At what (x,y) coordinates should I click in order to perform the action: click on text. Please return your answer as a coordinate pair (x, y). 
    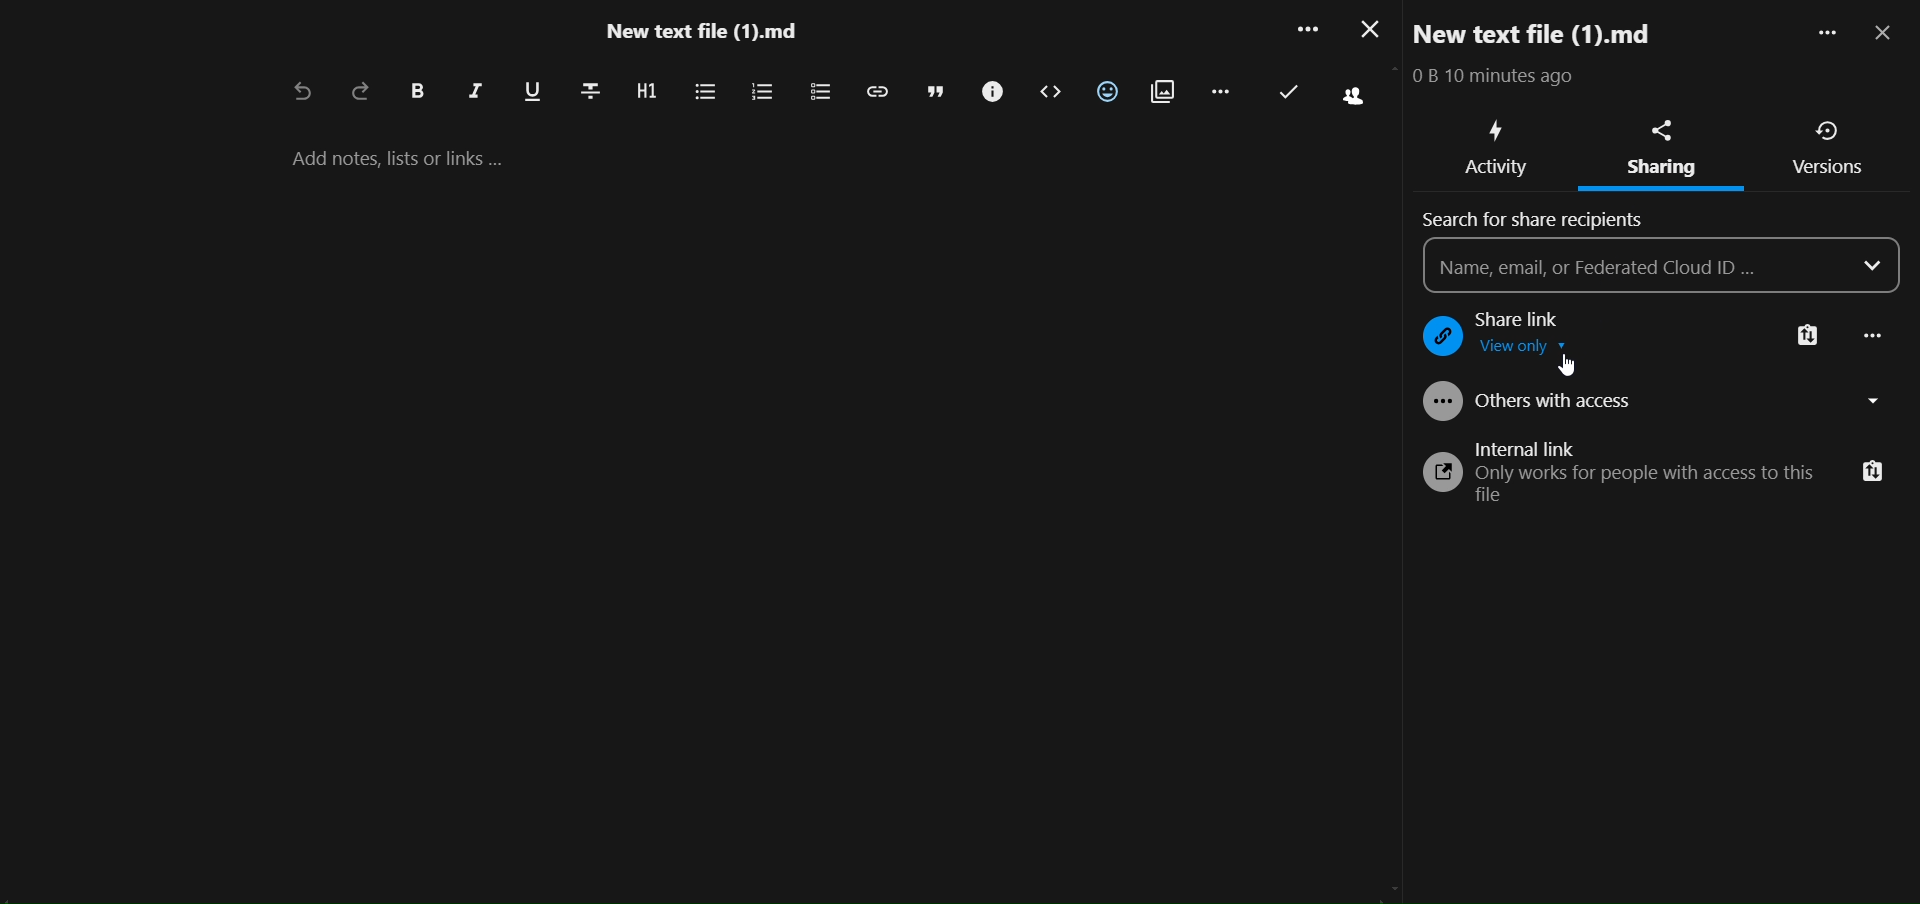
    Looking at the image, I should click on (1649, 486).